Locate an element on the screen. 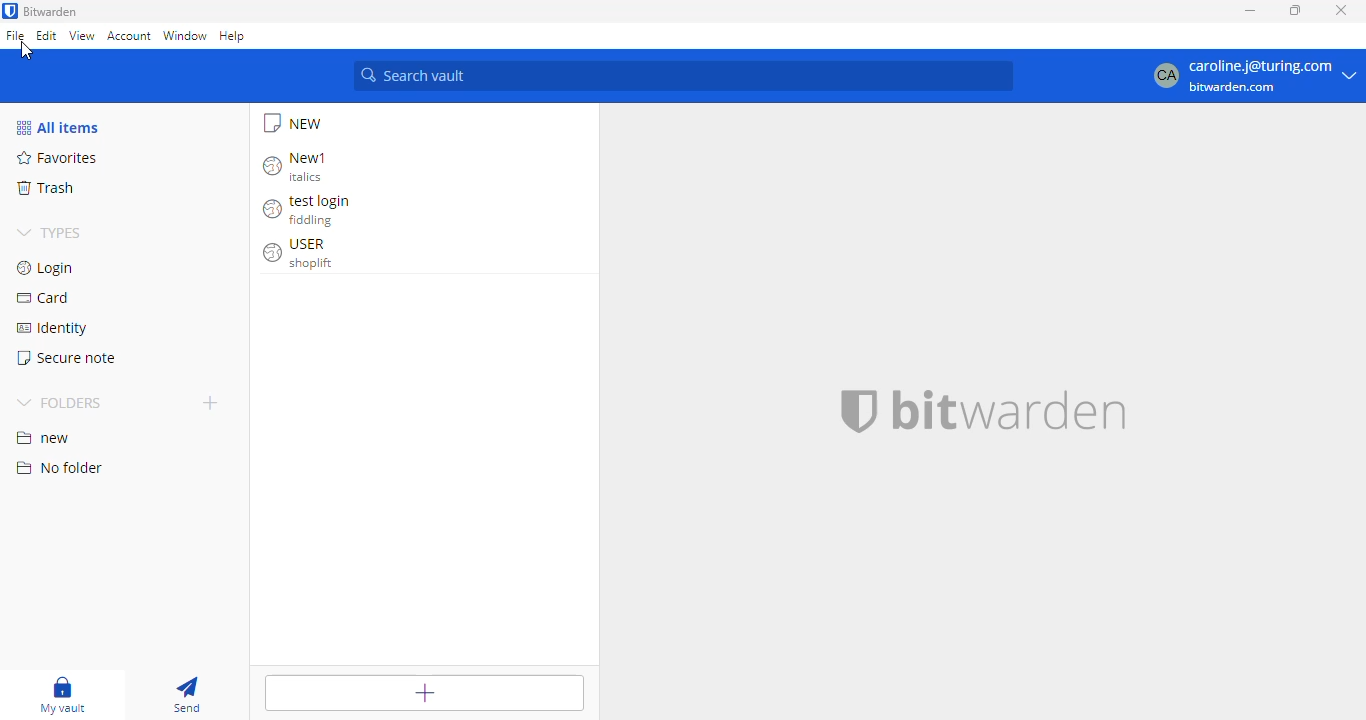 This screenshot has height=720, width=1366. secure note is located at coordinates (66, 358).